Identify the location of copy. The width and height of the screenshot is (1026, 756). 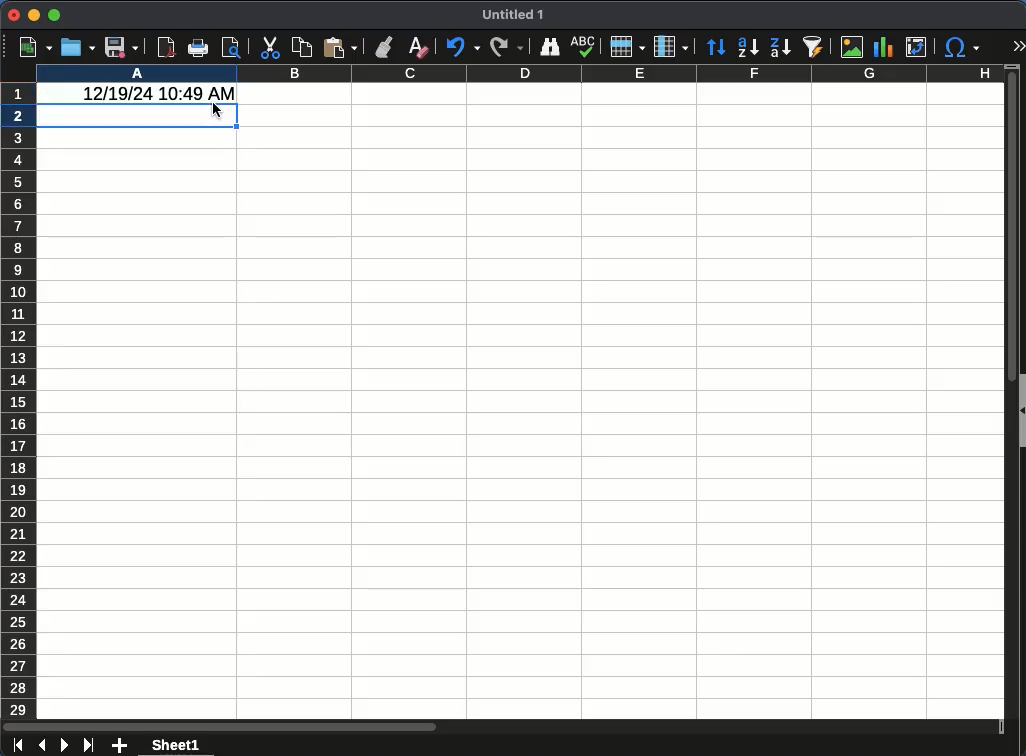
(301, 47).